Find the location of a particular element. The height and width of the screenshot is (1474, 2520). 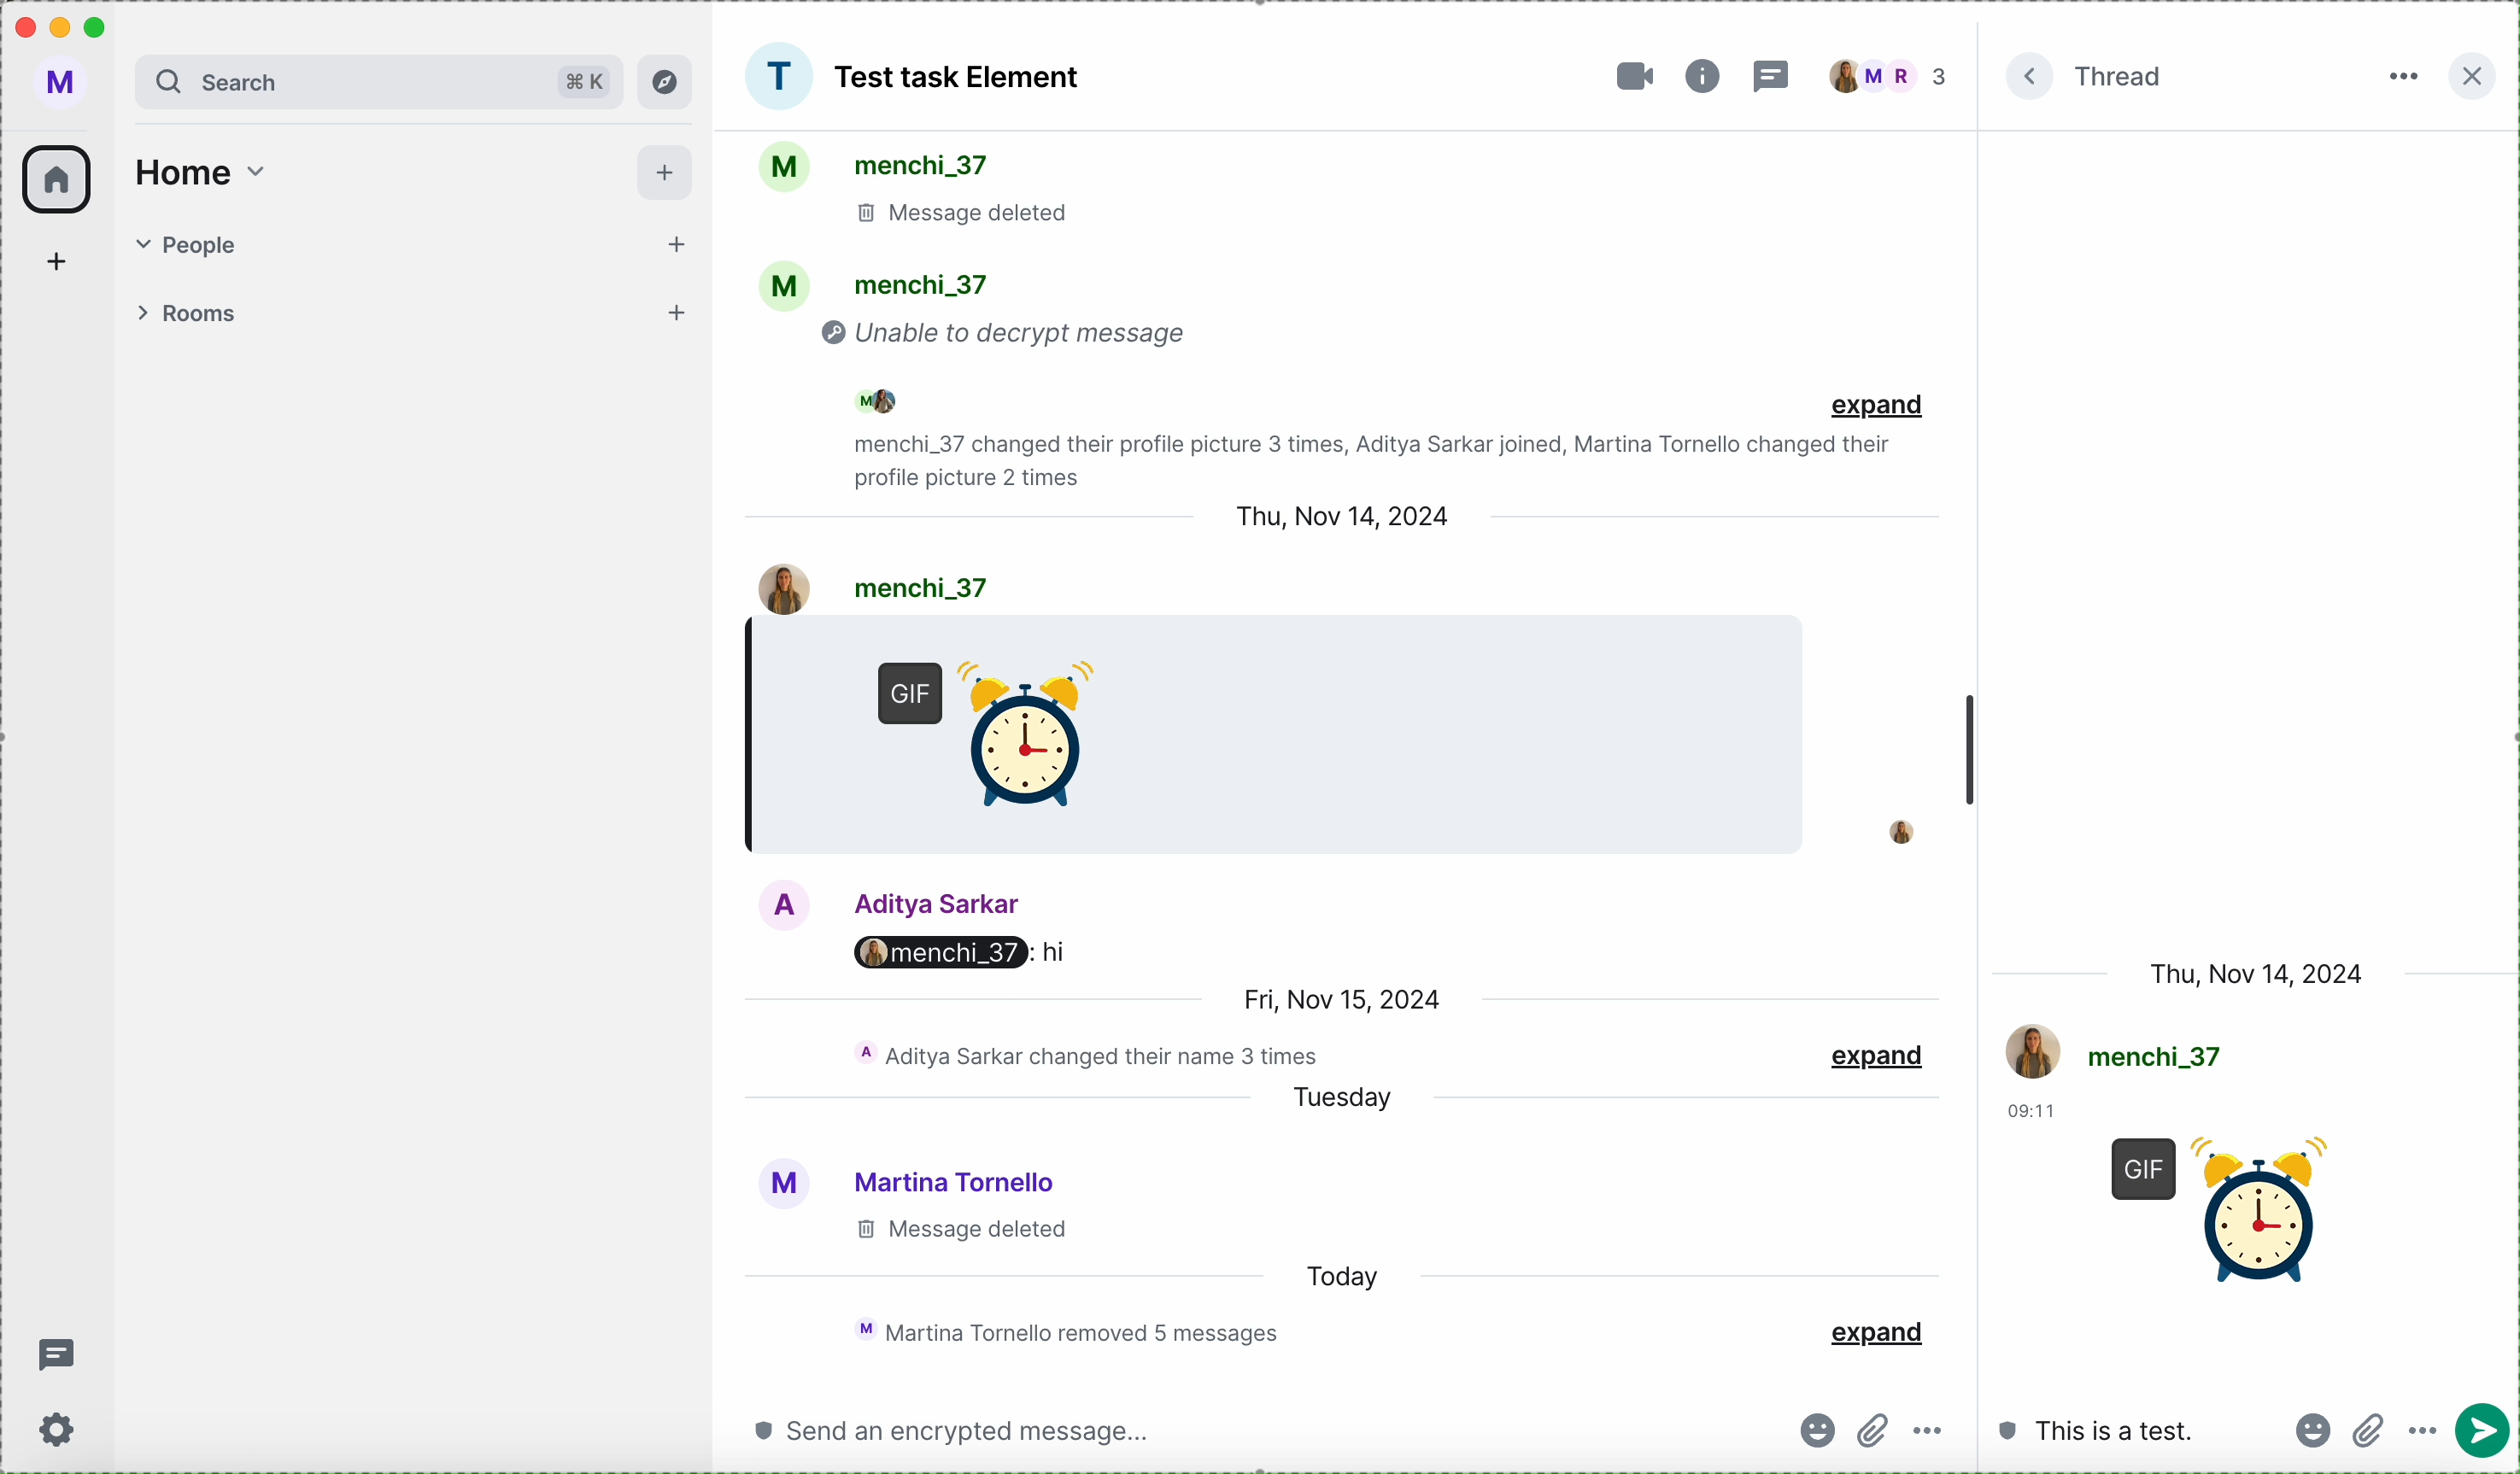

emojis is located at coordinates (1813, 1431).